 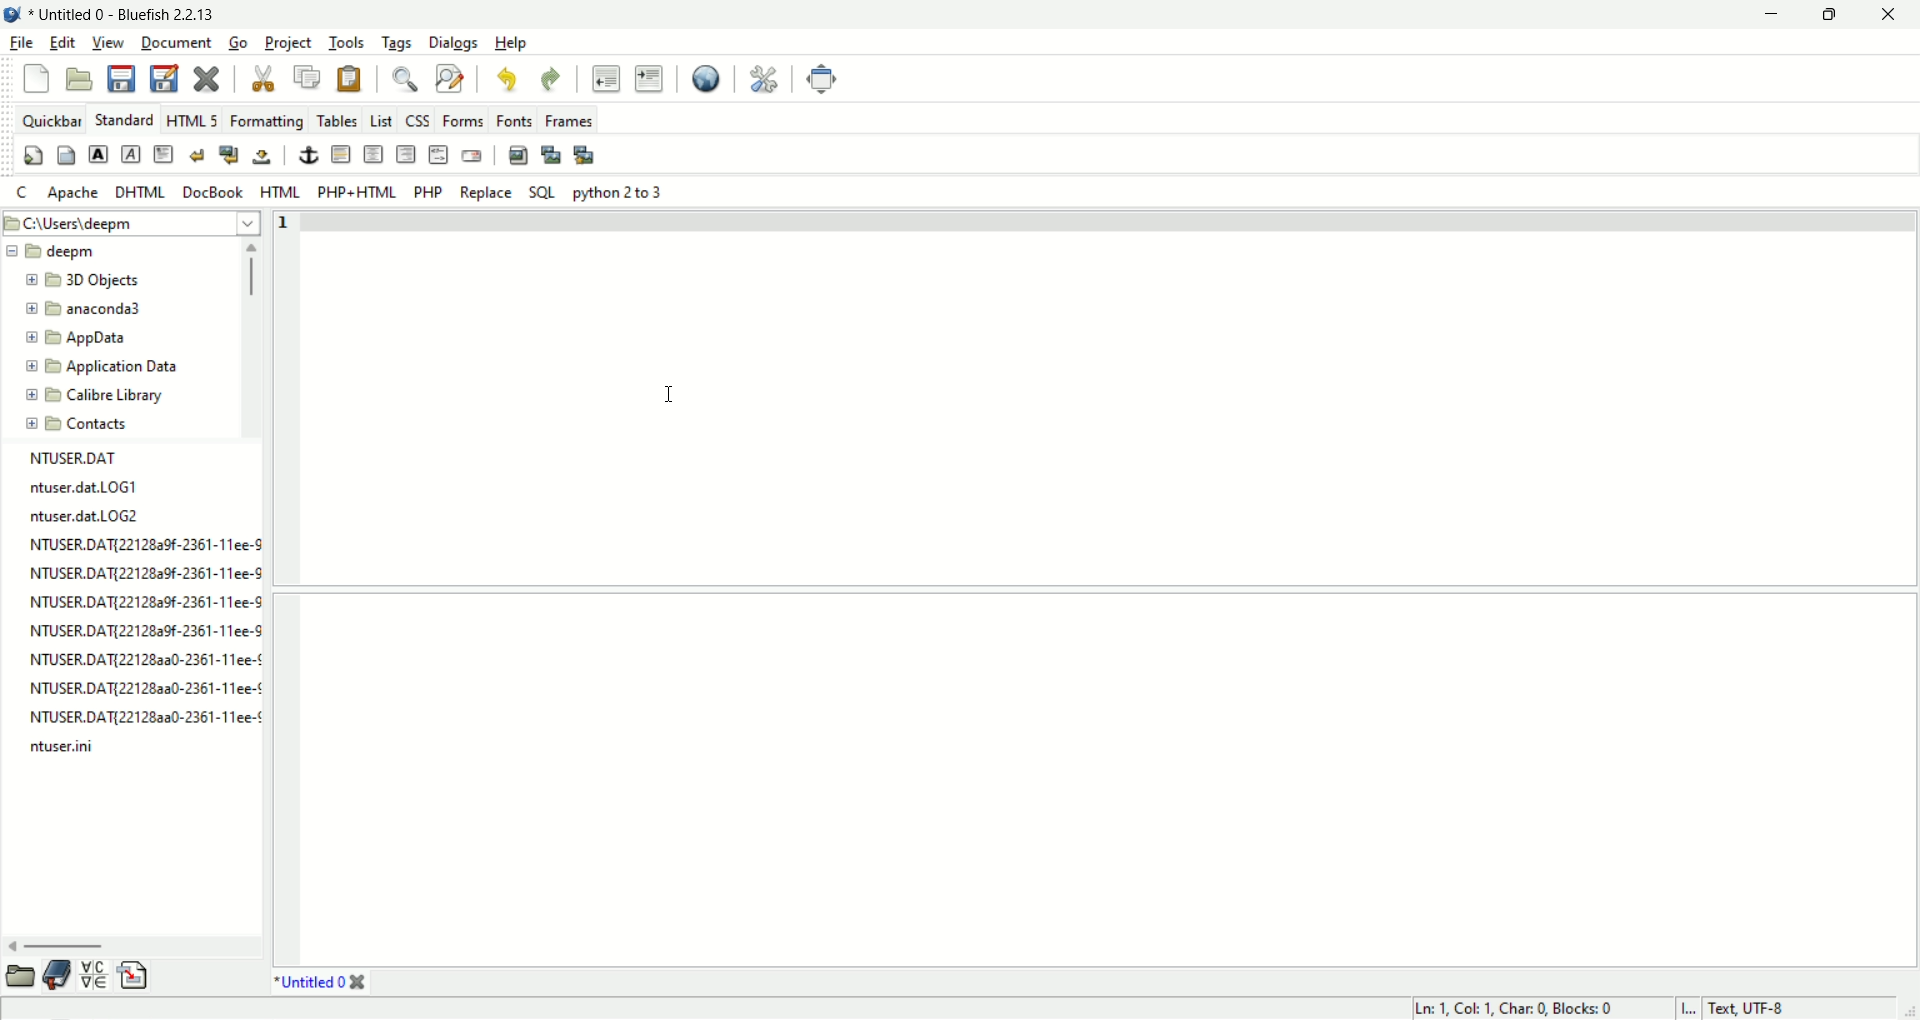 I want to click on unindent, so click(x=607, y=80).